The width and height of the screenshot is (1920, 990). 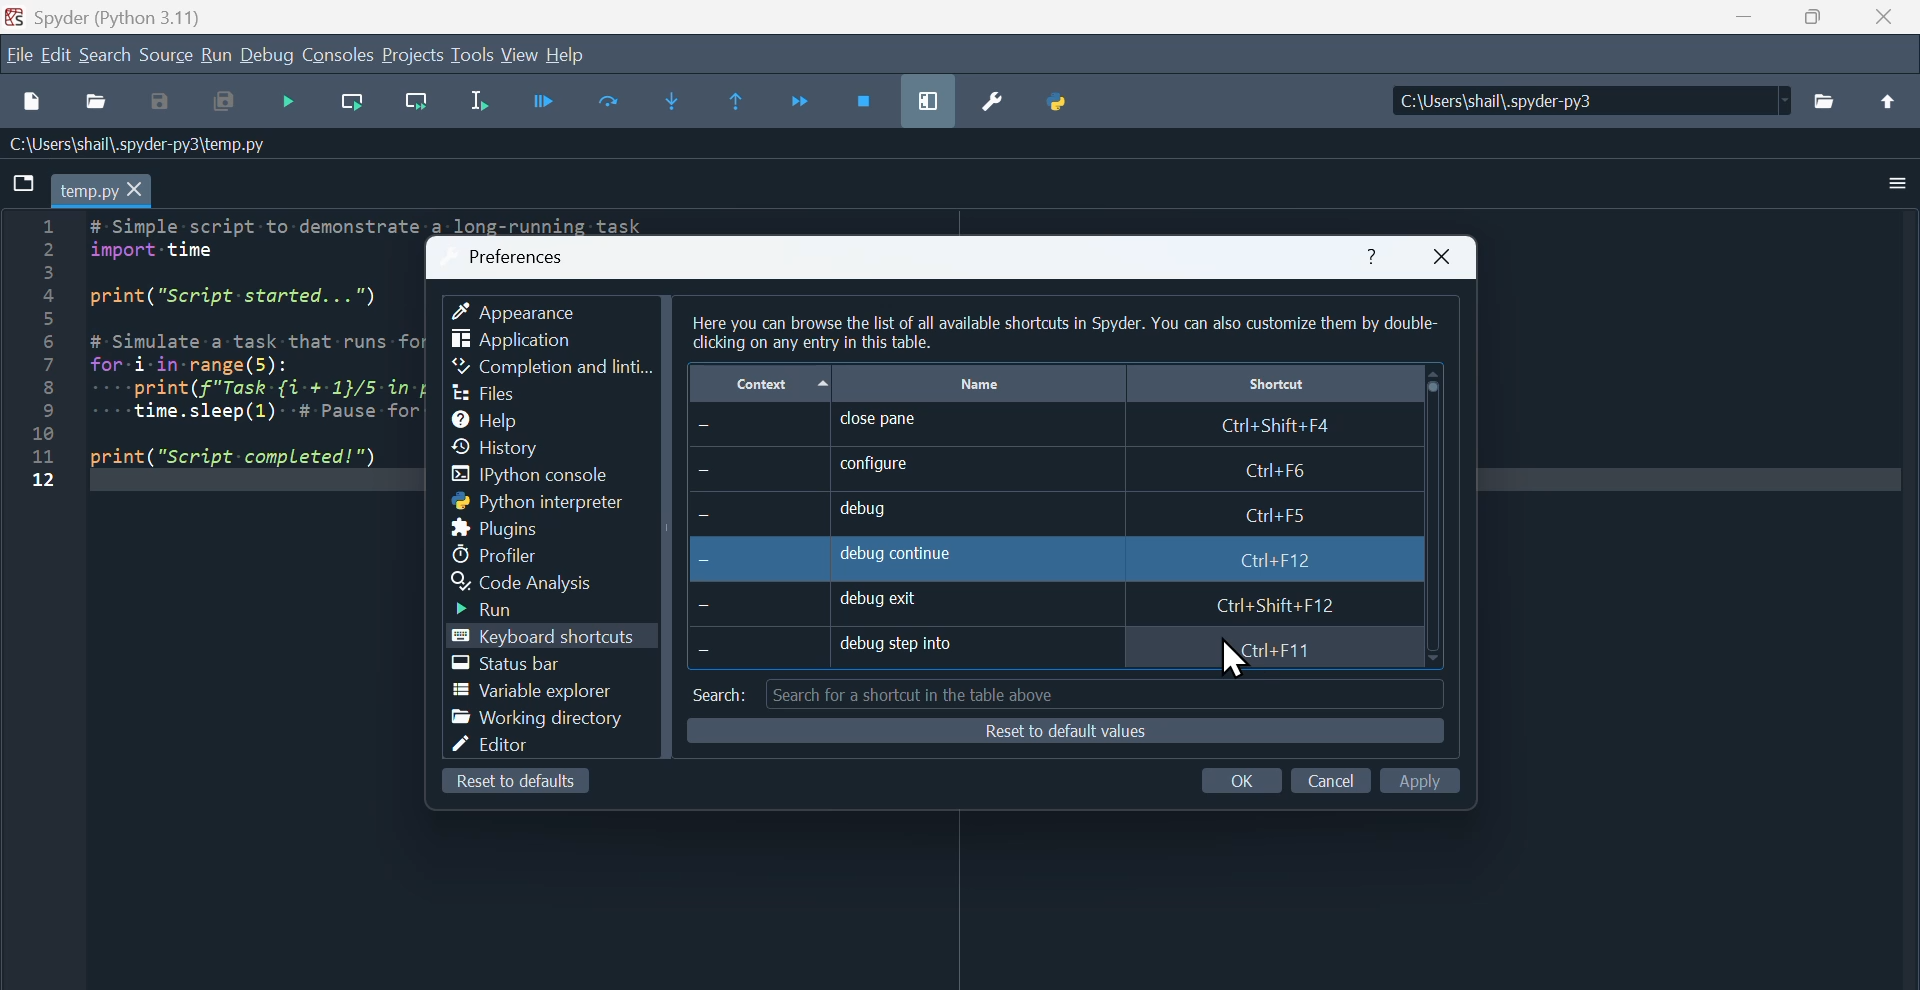 What do you see at coordinates (17, 54) in the screenshot?
I see `File` at bounding box center [17, 54].